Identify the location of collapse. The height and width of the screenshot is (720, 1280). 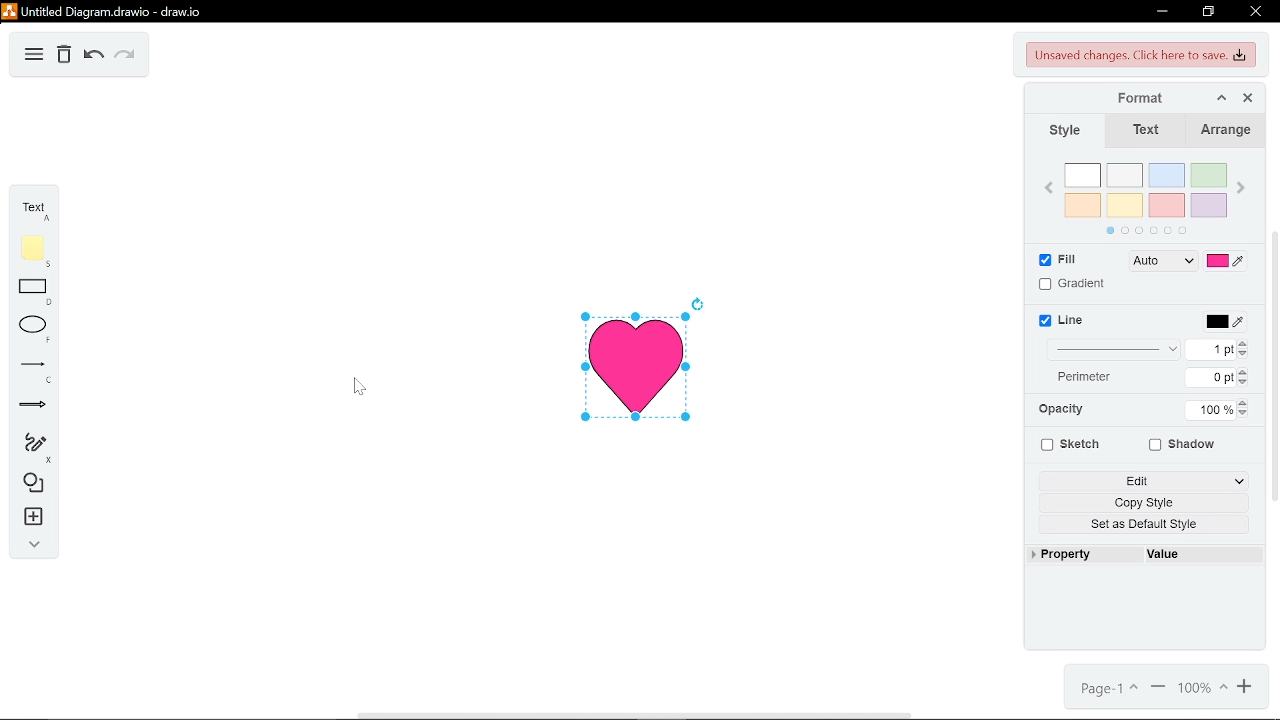
(33, 546).